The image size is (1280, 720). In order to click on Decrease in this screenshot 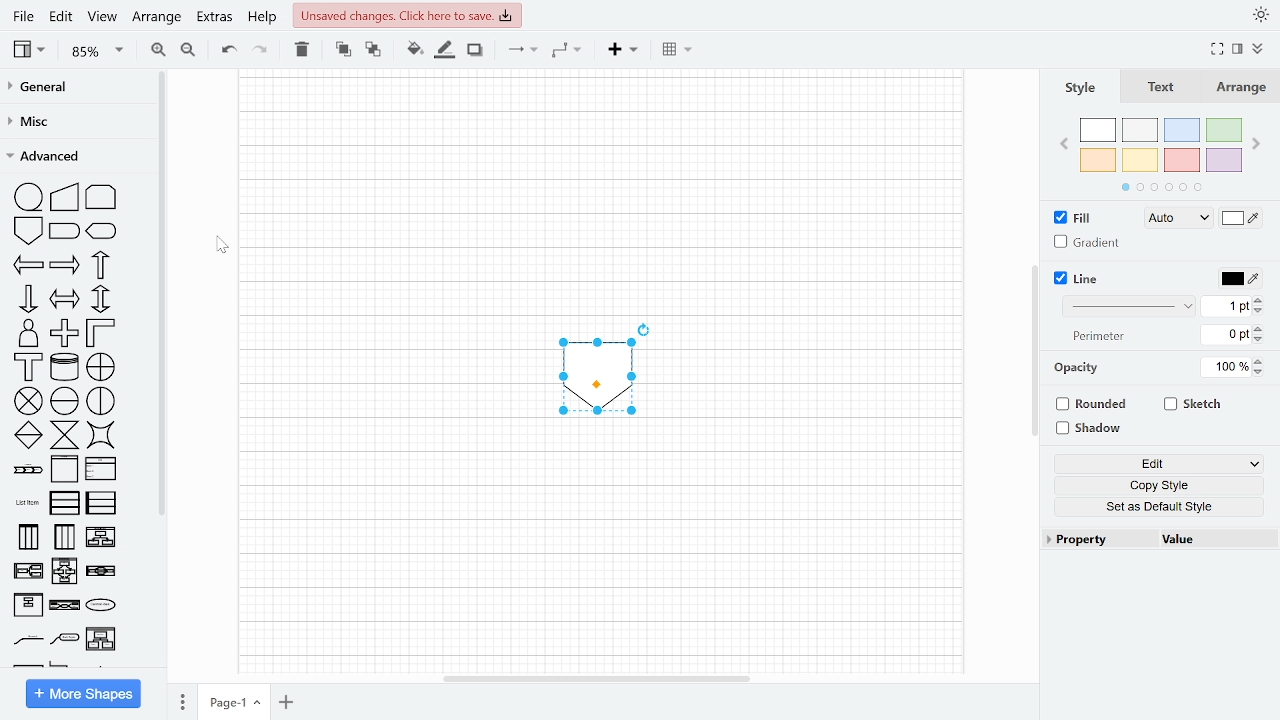, I will do `click(1262, 372)`.